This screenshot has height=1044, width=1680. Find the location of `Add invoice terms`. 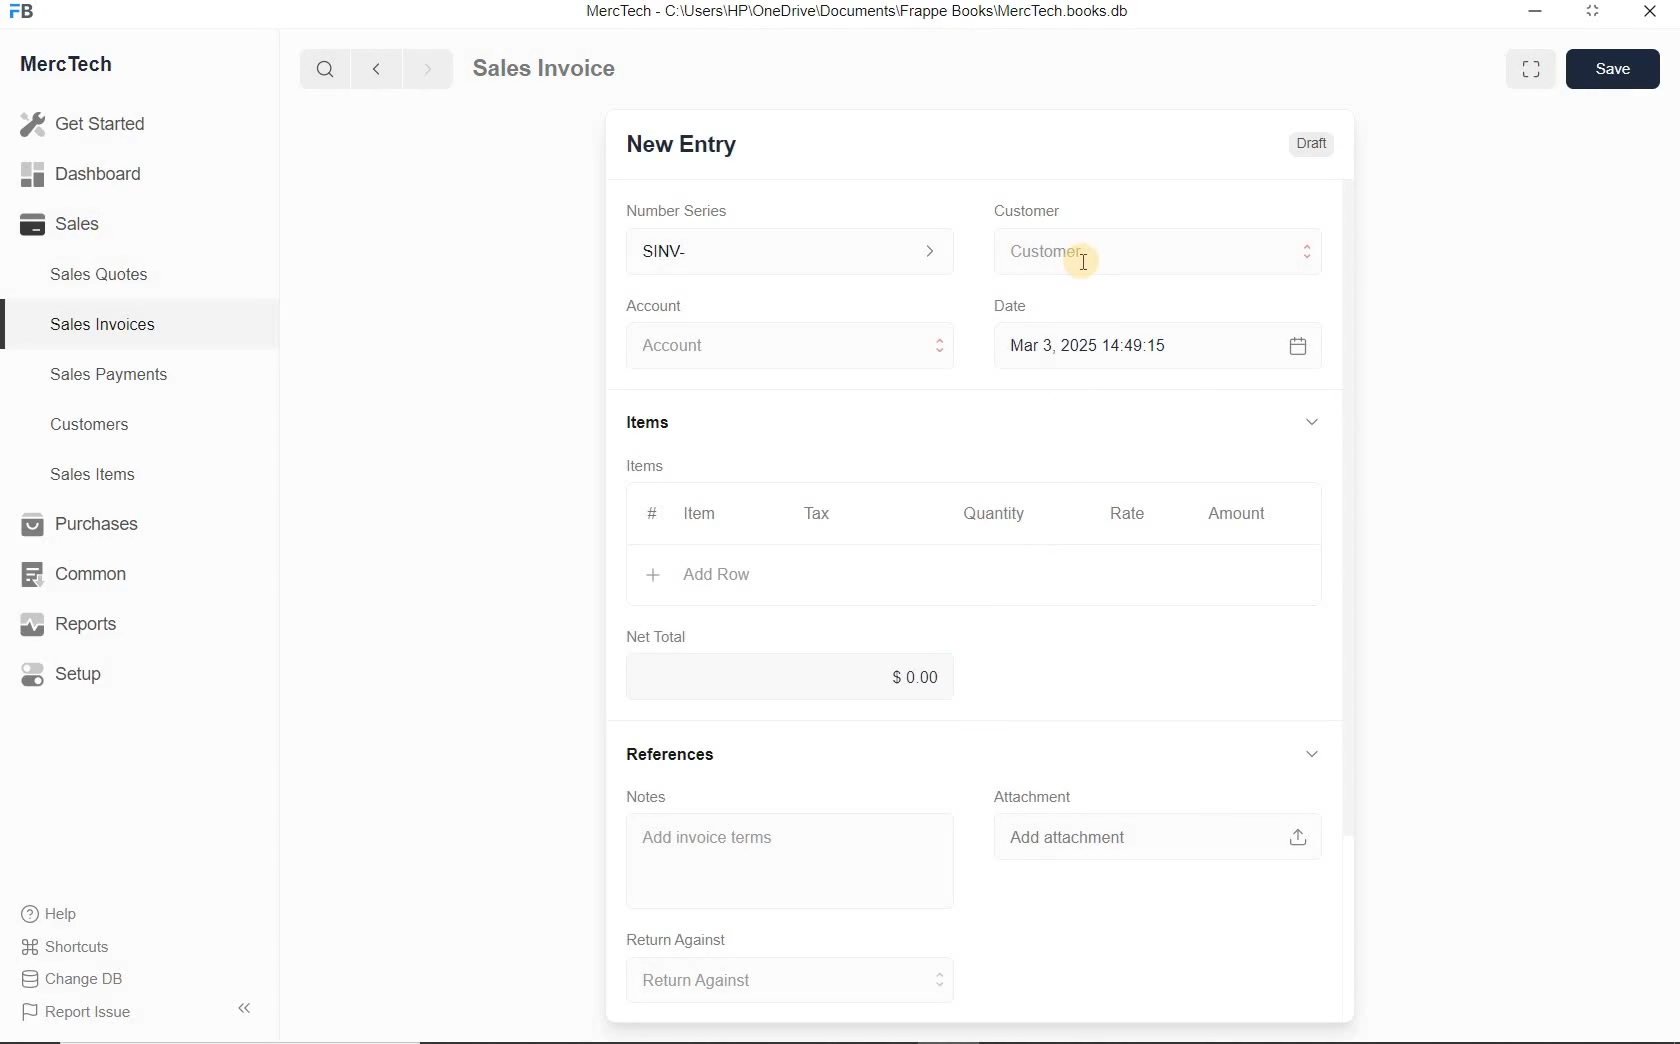

Add invoice terms is located at coordinates (790, 862).